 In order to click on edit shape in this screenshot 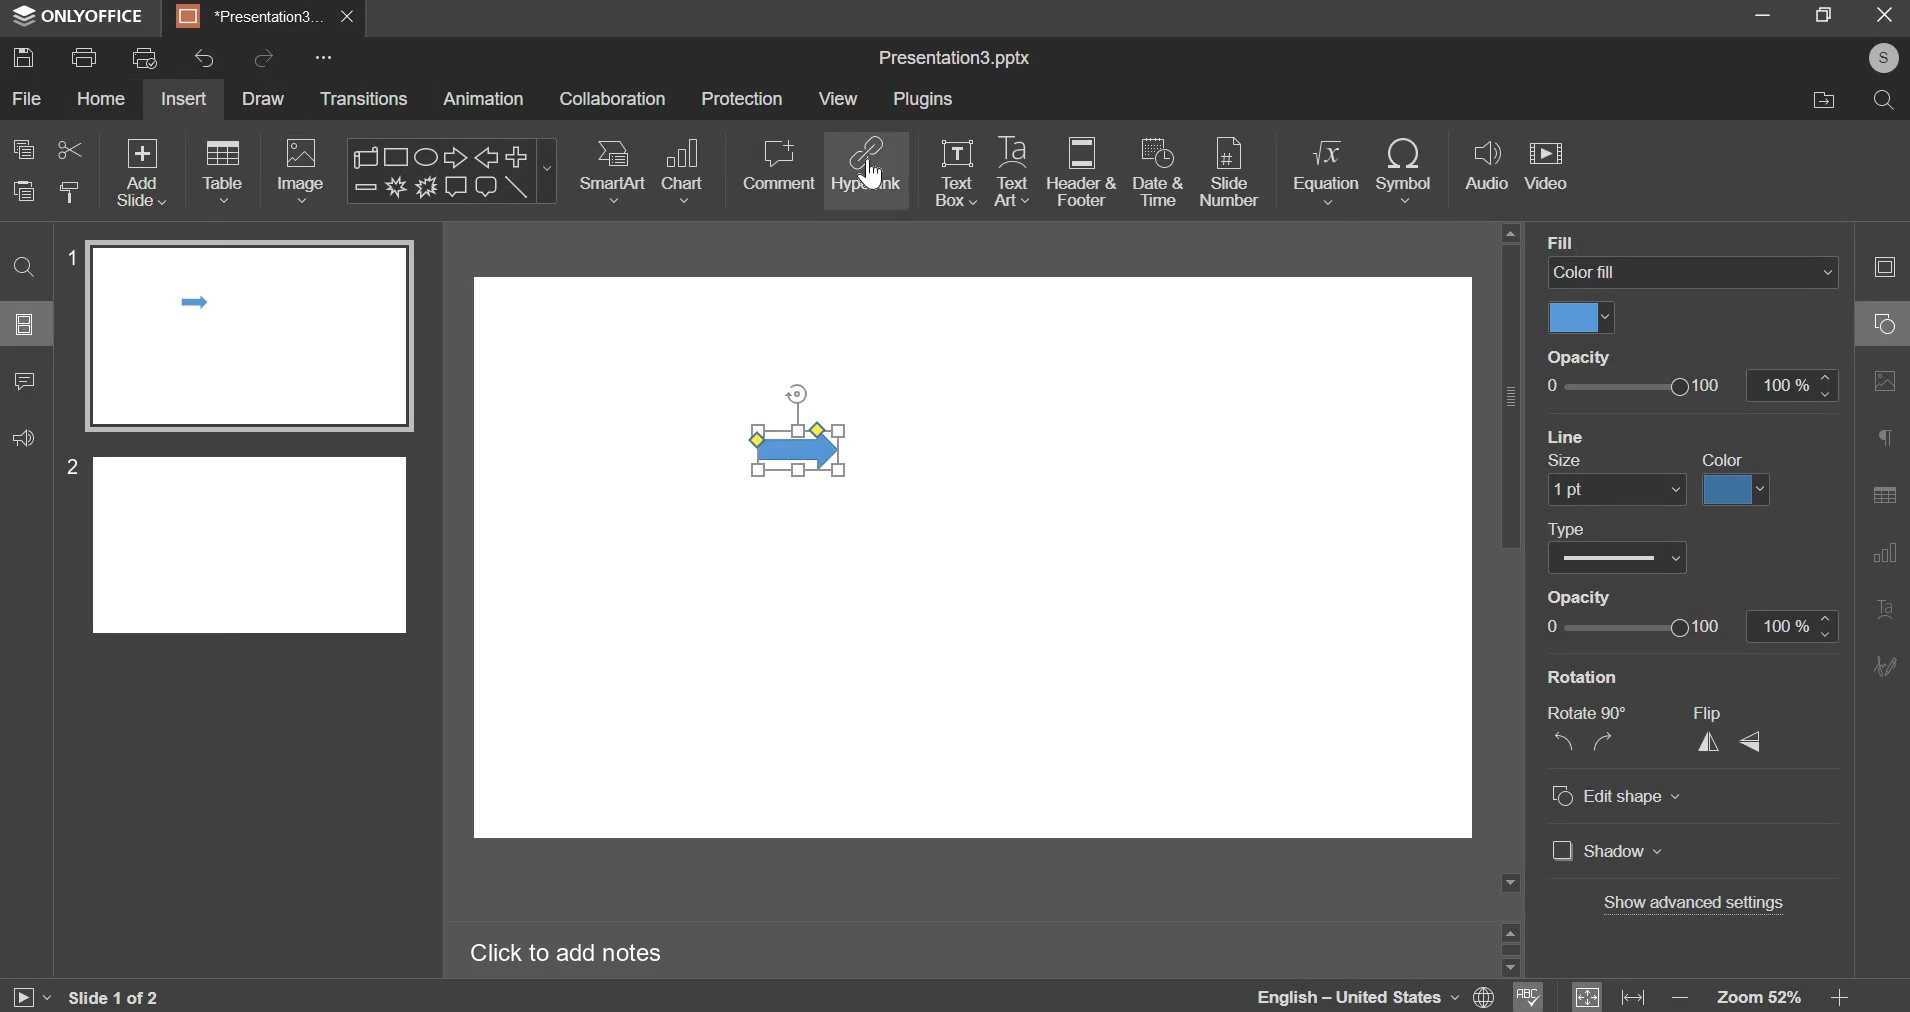, I will do `click(1617, 796)`.